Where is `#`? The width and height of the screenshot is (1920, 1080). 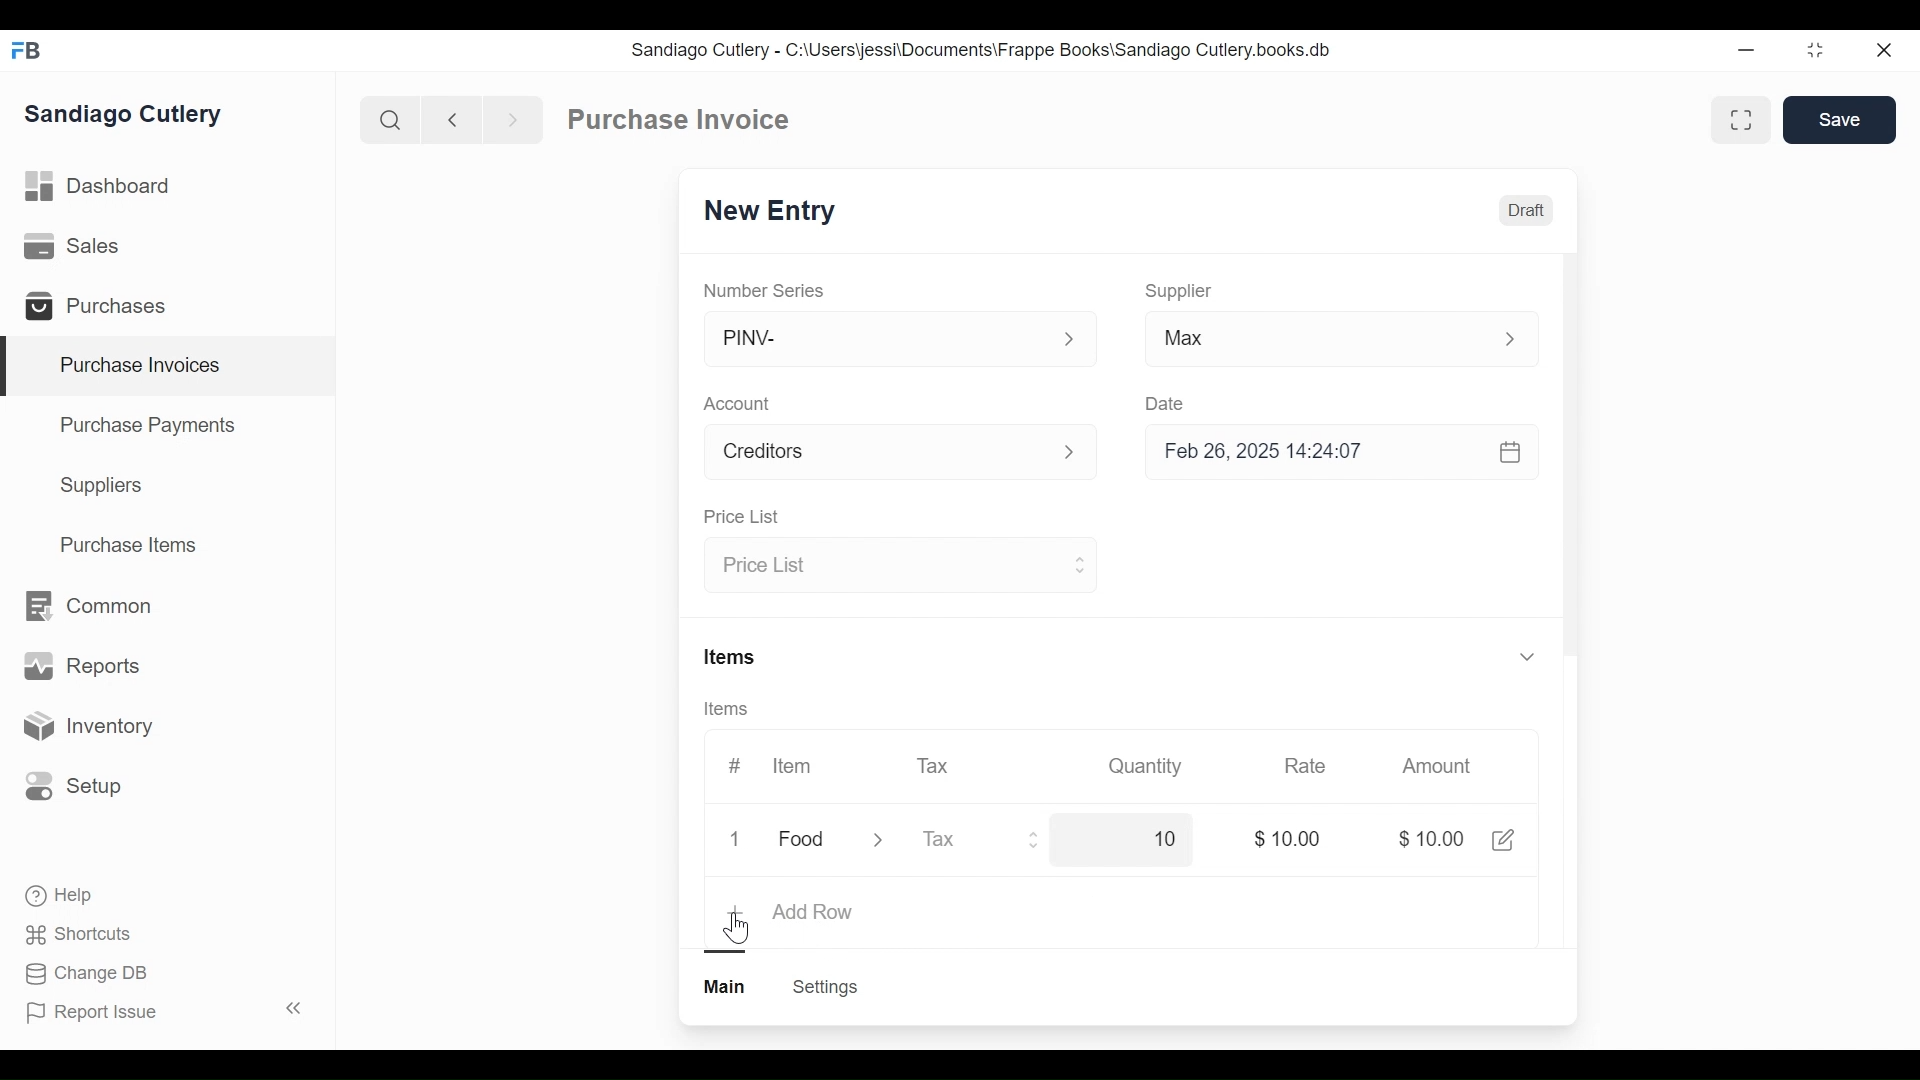
# is located at coordinates (735, 765).